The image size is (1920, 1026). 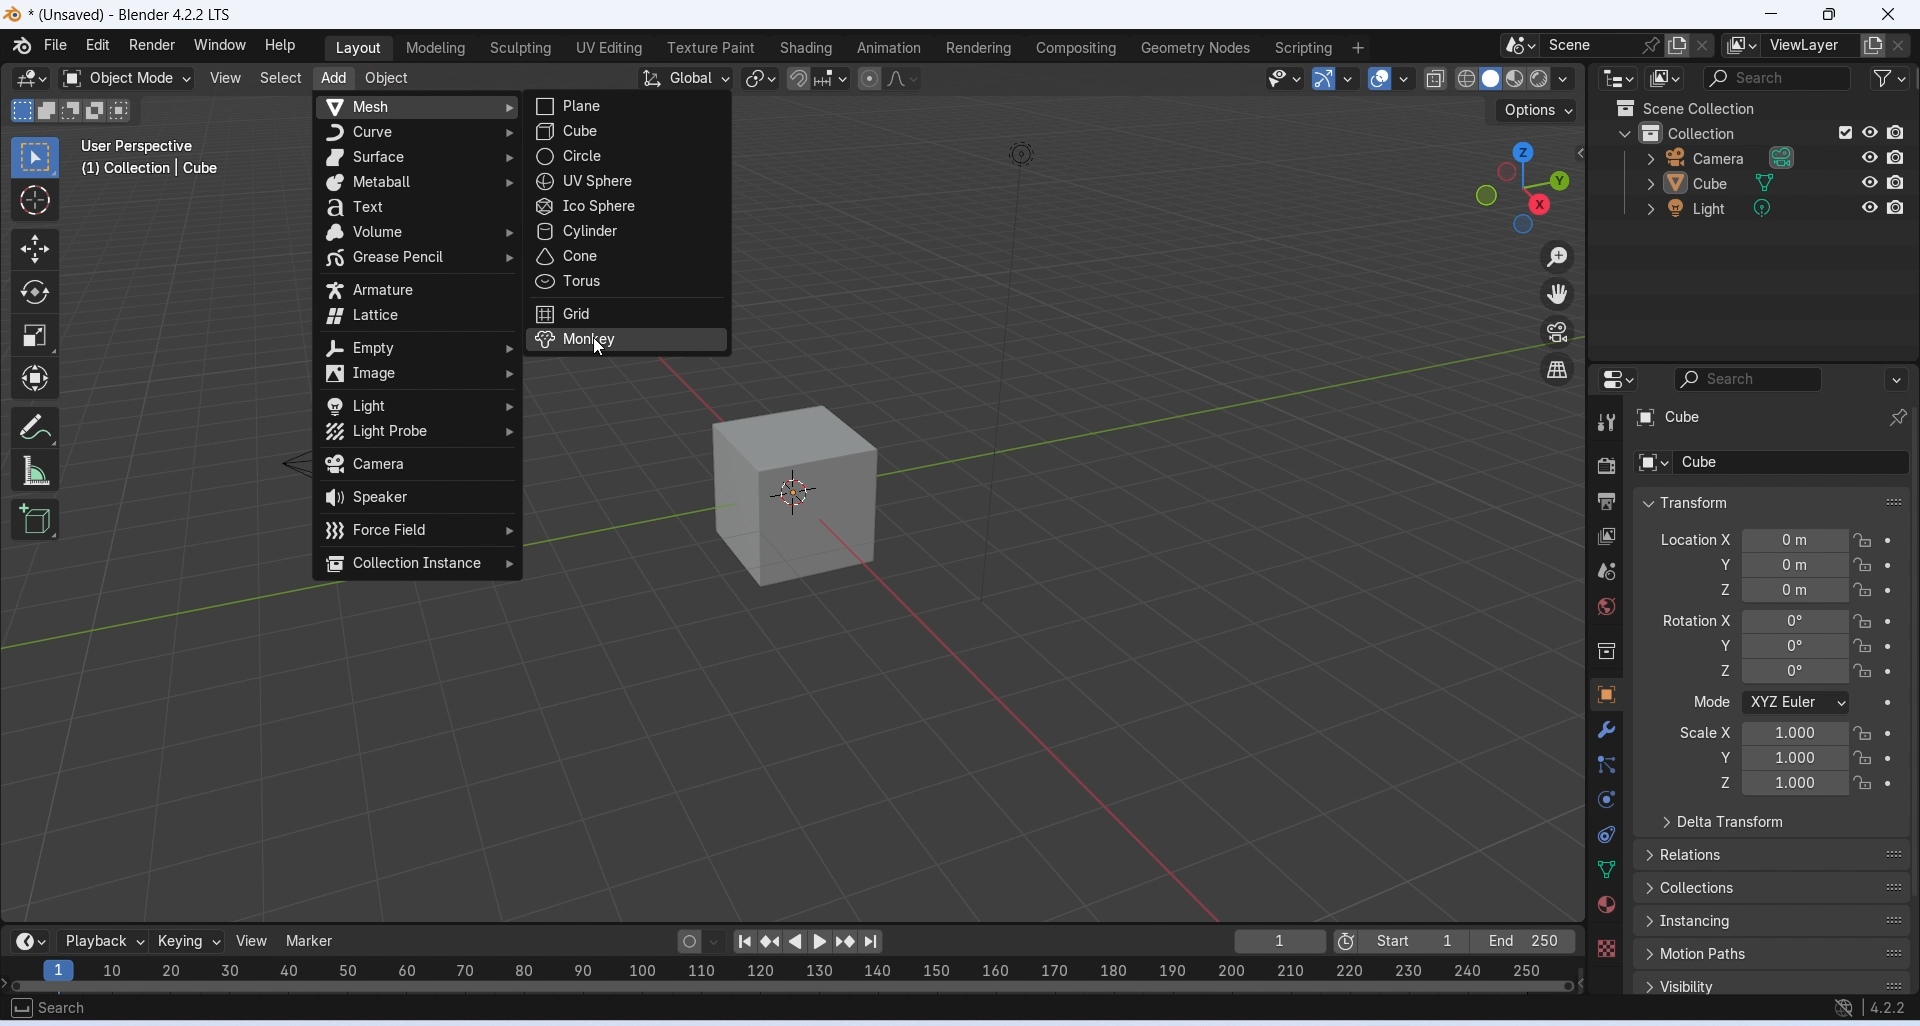 What do you see at coordinates (1286, 78) in the screenshot?
I see `selectiblity and visibility` at bounding box center [1286, 78].